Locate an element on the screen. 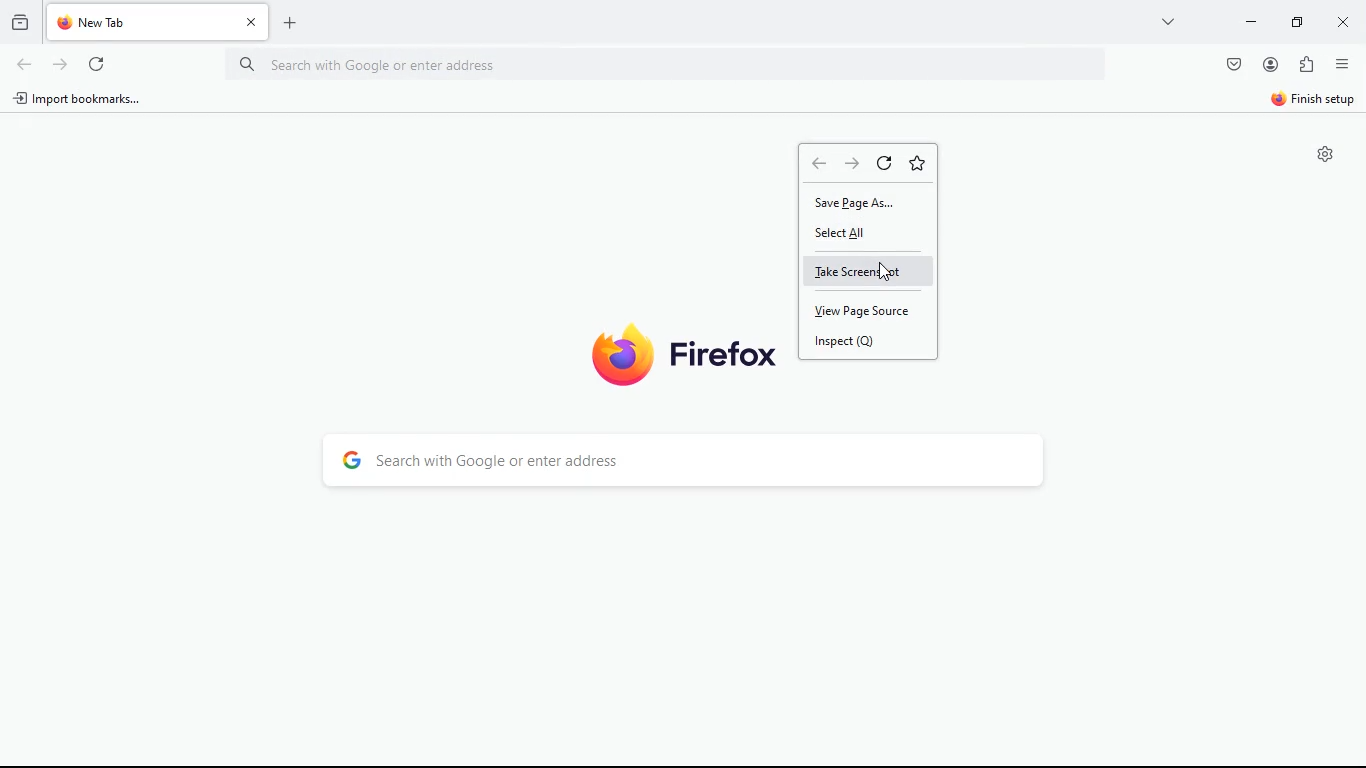  select all is located at coordinates (861, 234).